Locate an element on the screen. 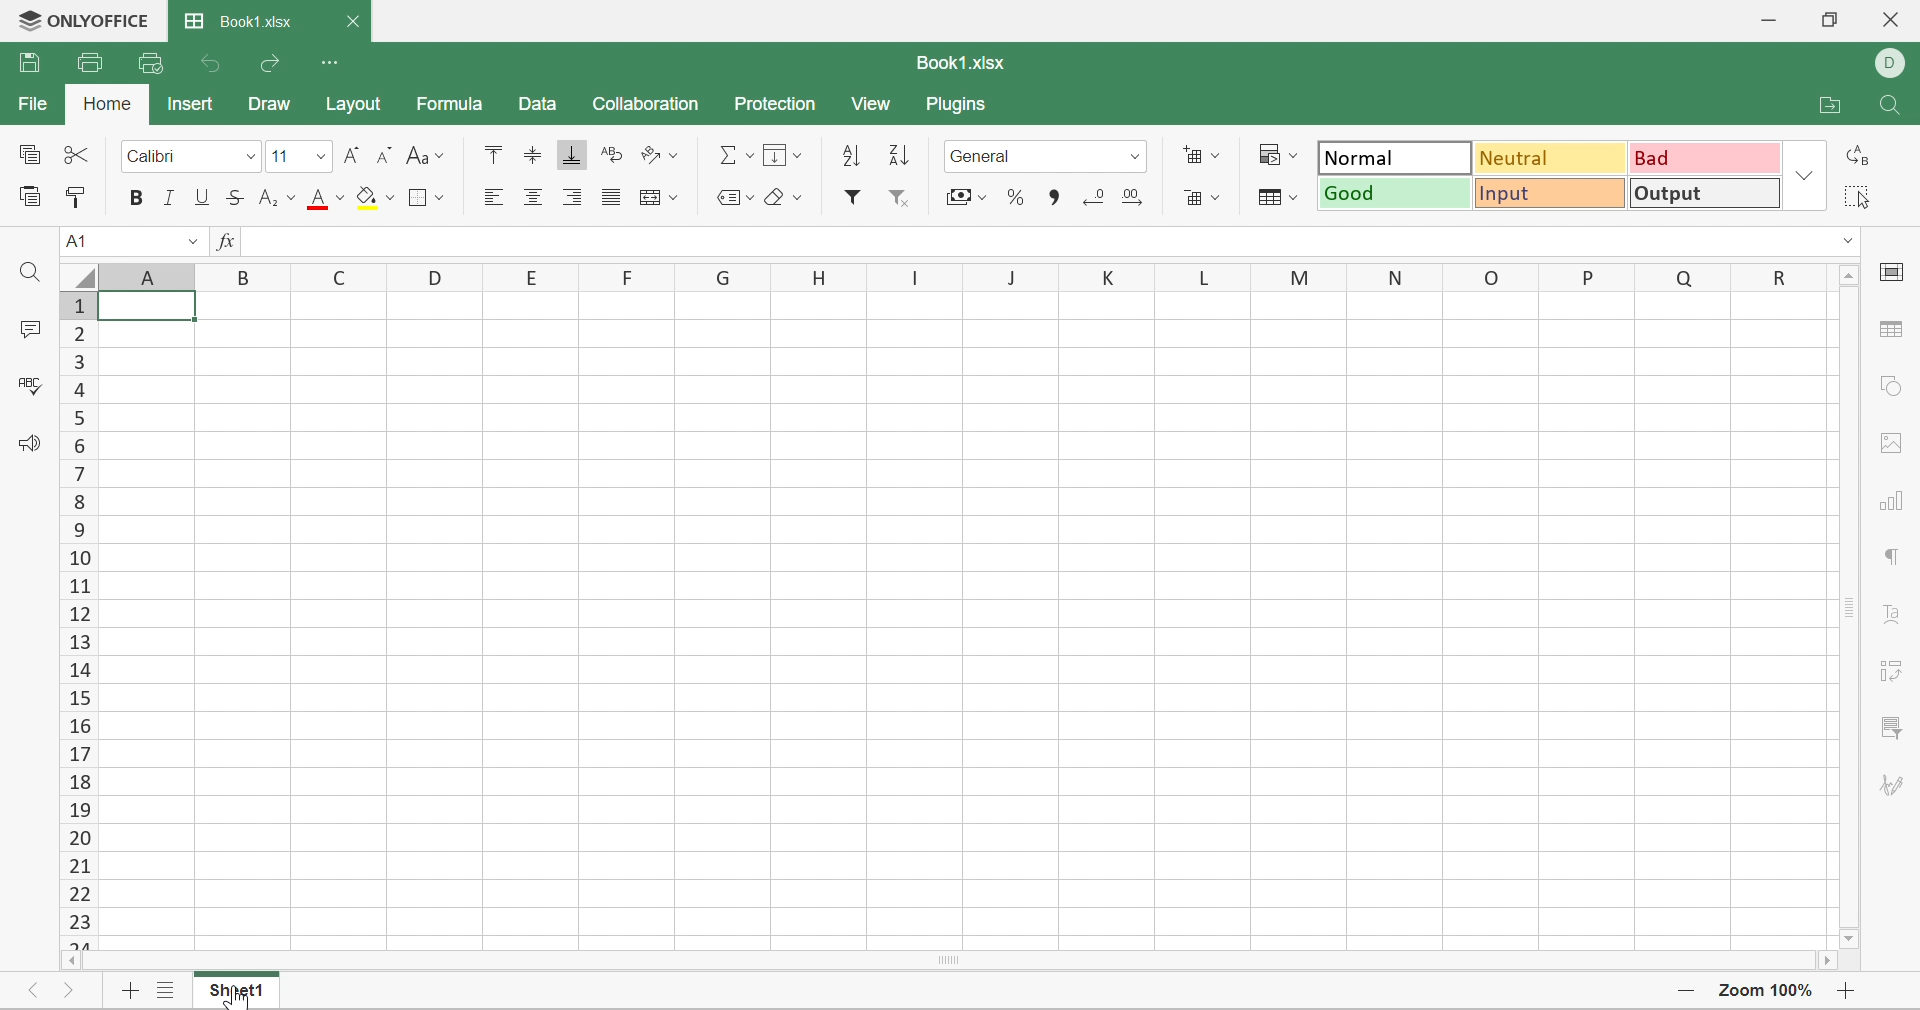  Paragraph settings is located at coordinates (1889, 557).